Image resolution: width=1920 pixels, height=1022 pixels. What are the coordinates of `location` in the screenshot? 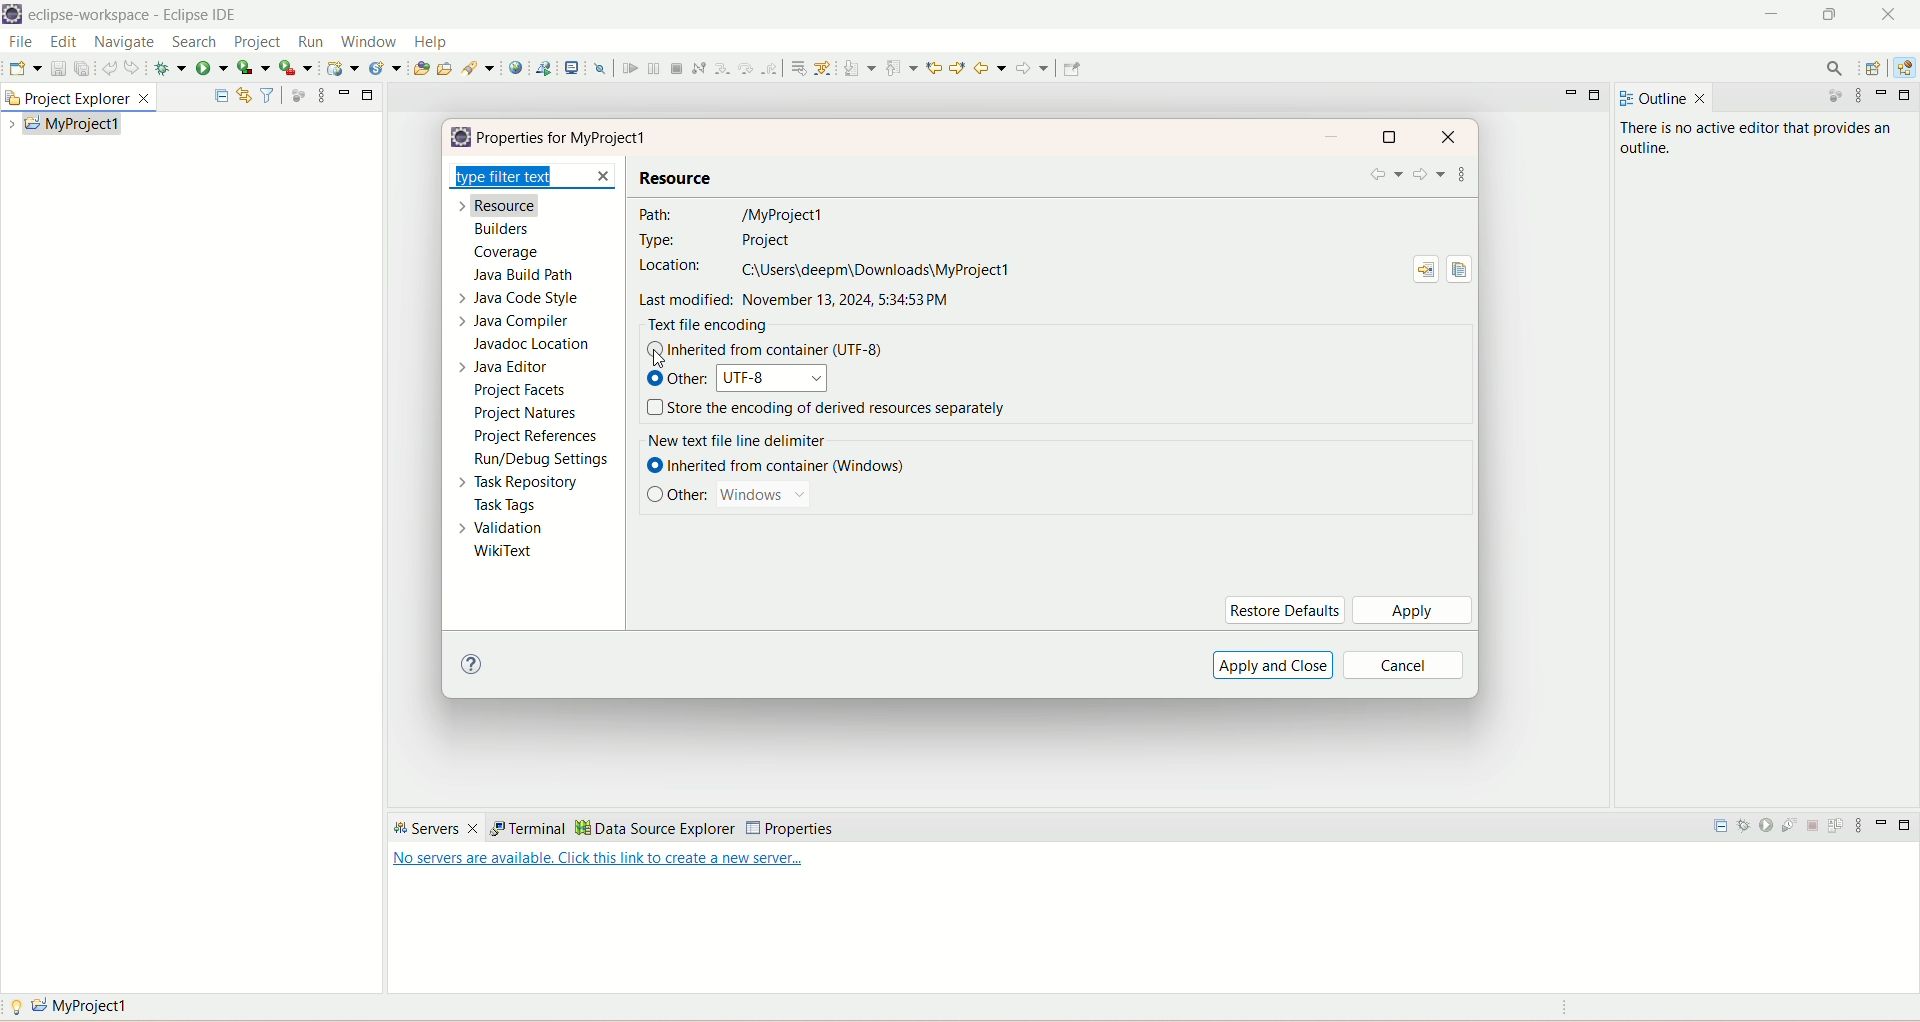 It's located at (825, 269).